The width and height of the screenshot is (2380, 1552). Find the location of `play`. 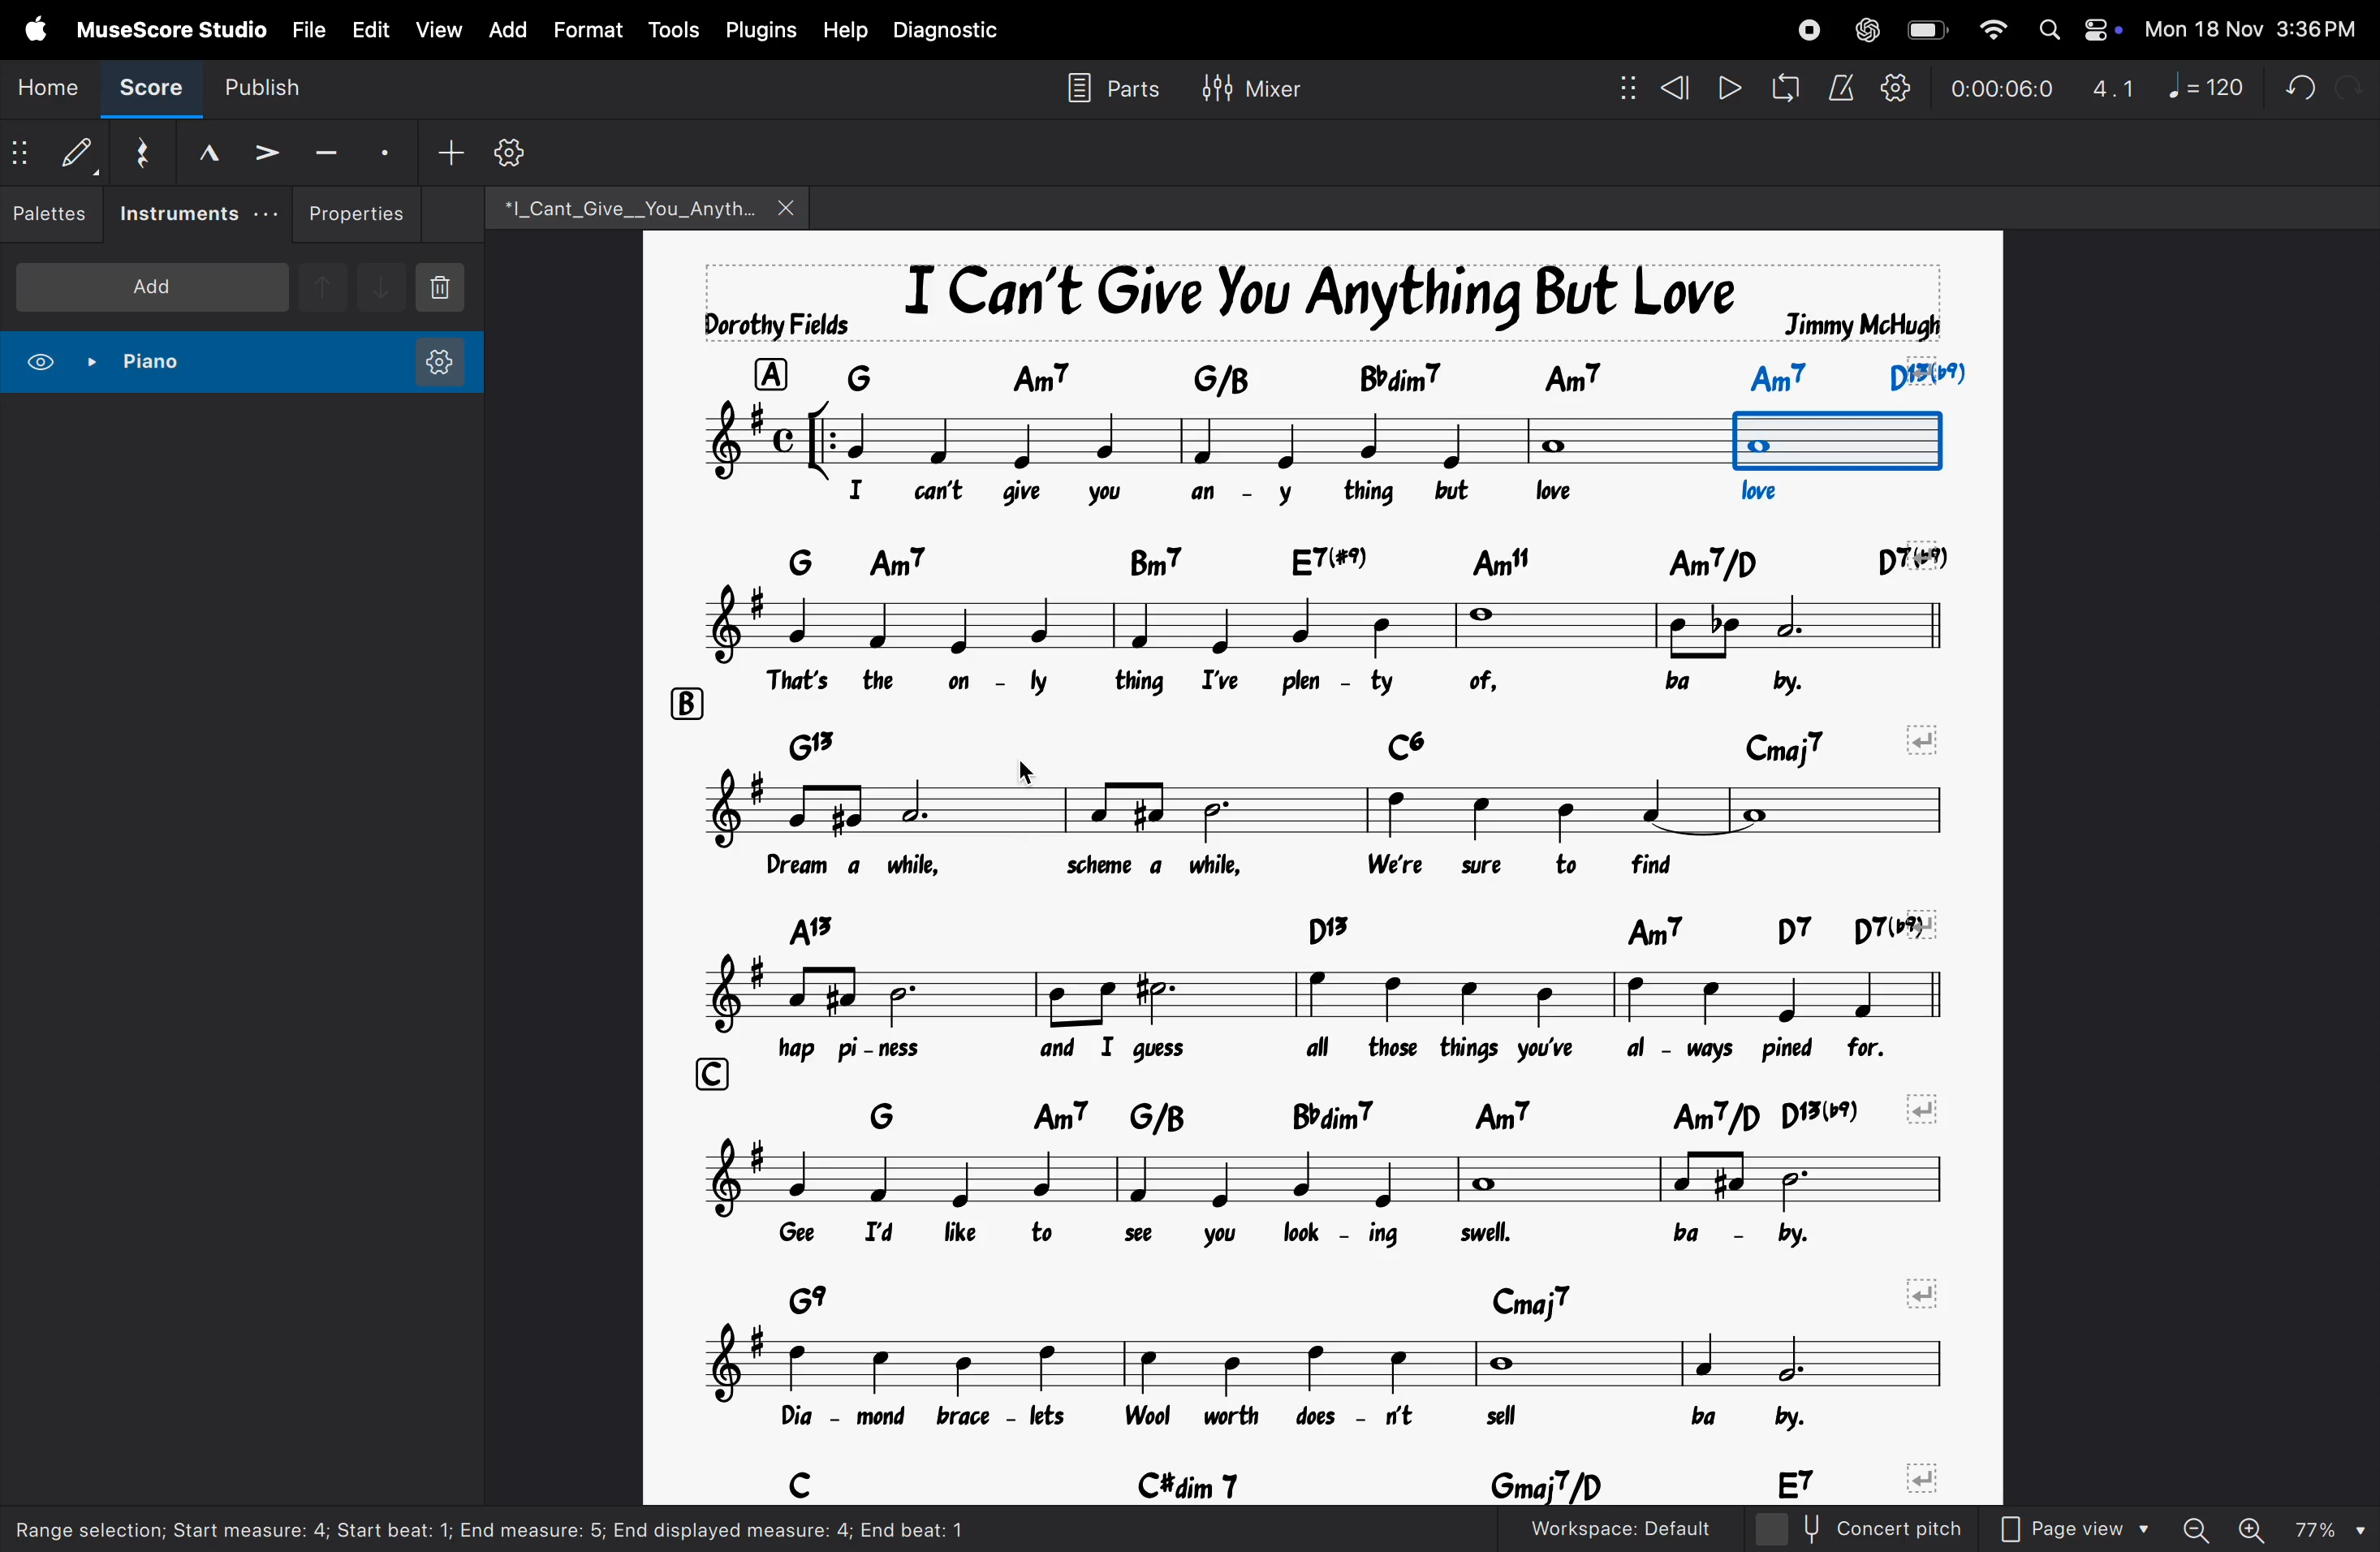

play is located at coordinates (1730, 88).